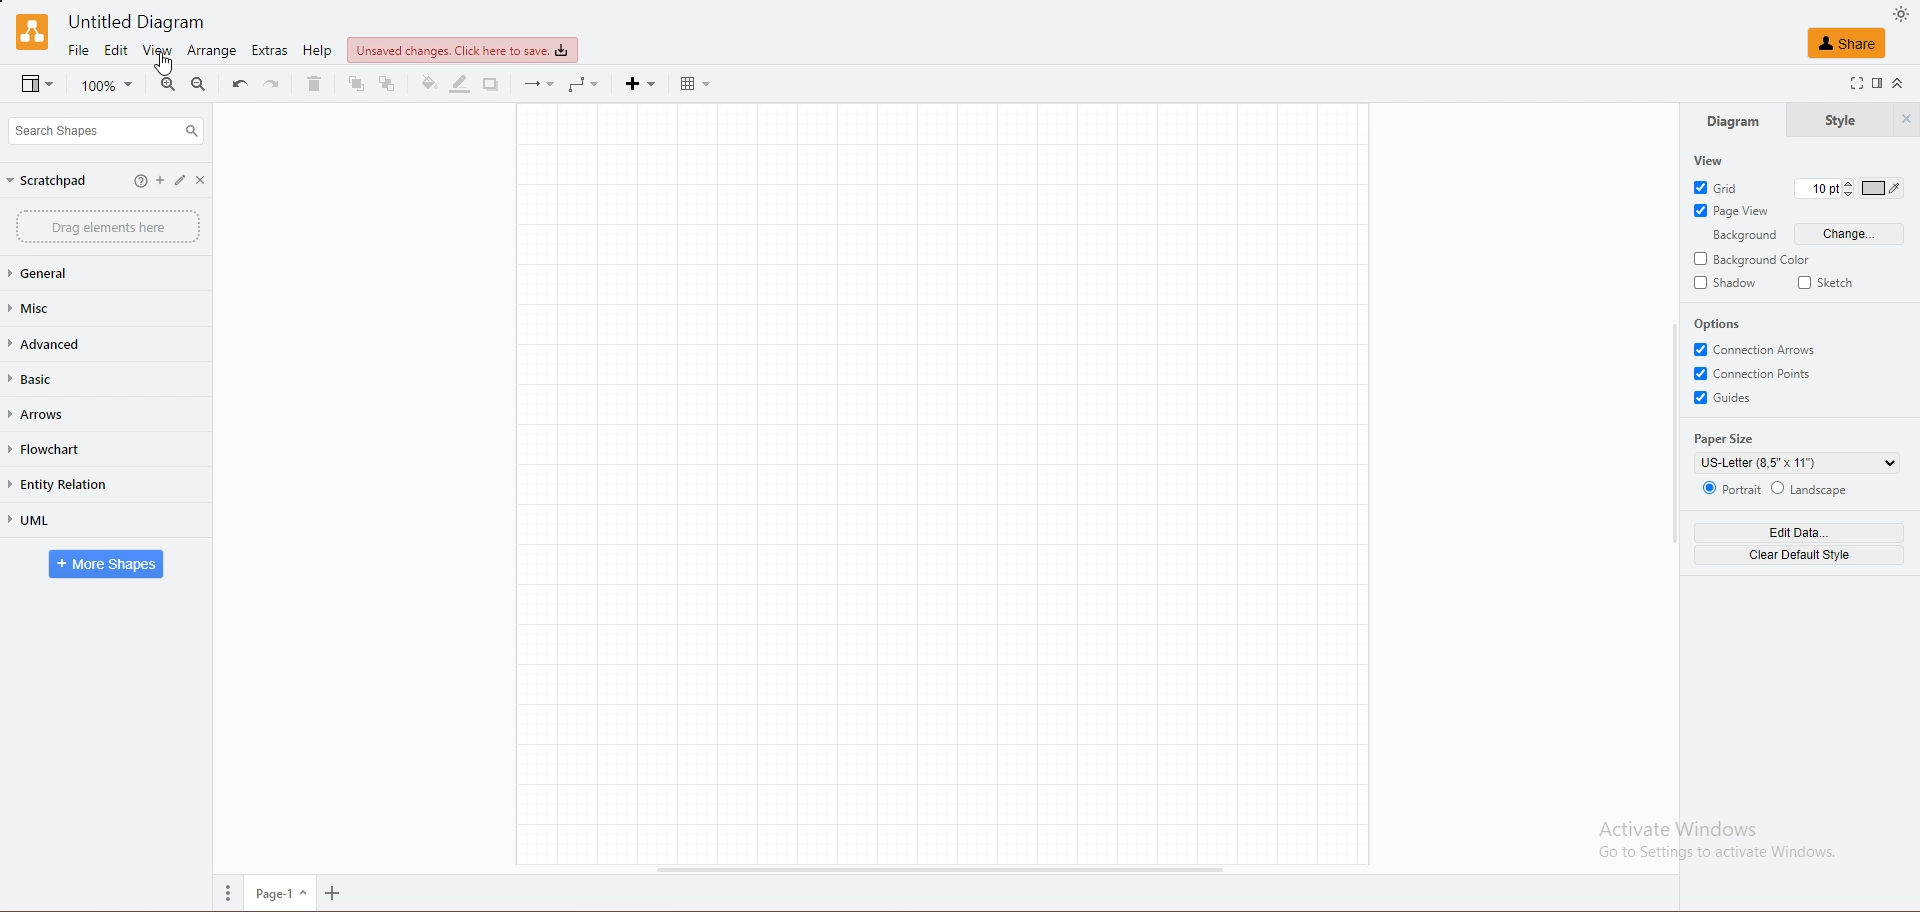  I want to click on format, so click(1878, 85).